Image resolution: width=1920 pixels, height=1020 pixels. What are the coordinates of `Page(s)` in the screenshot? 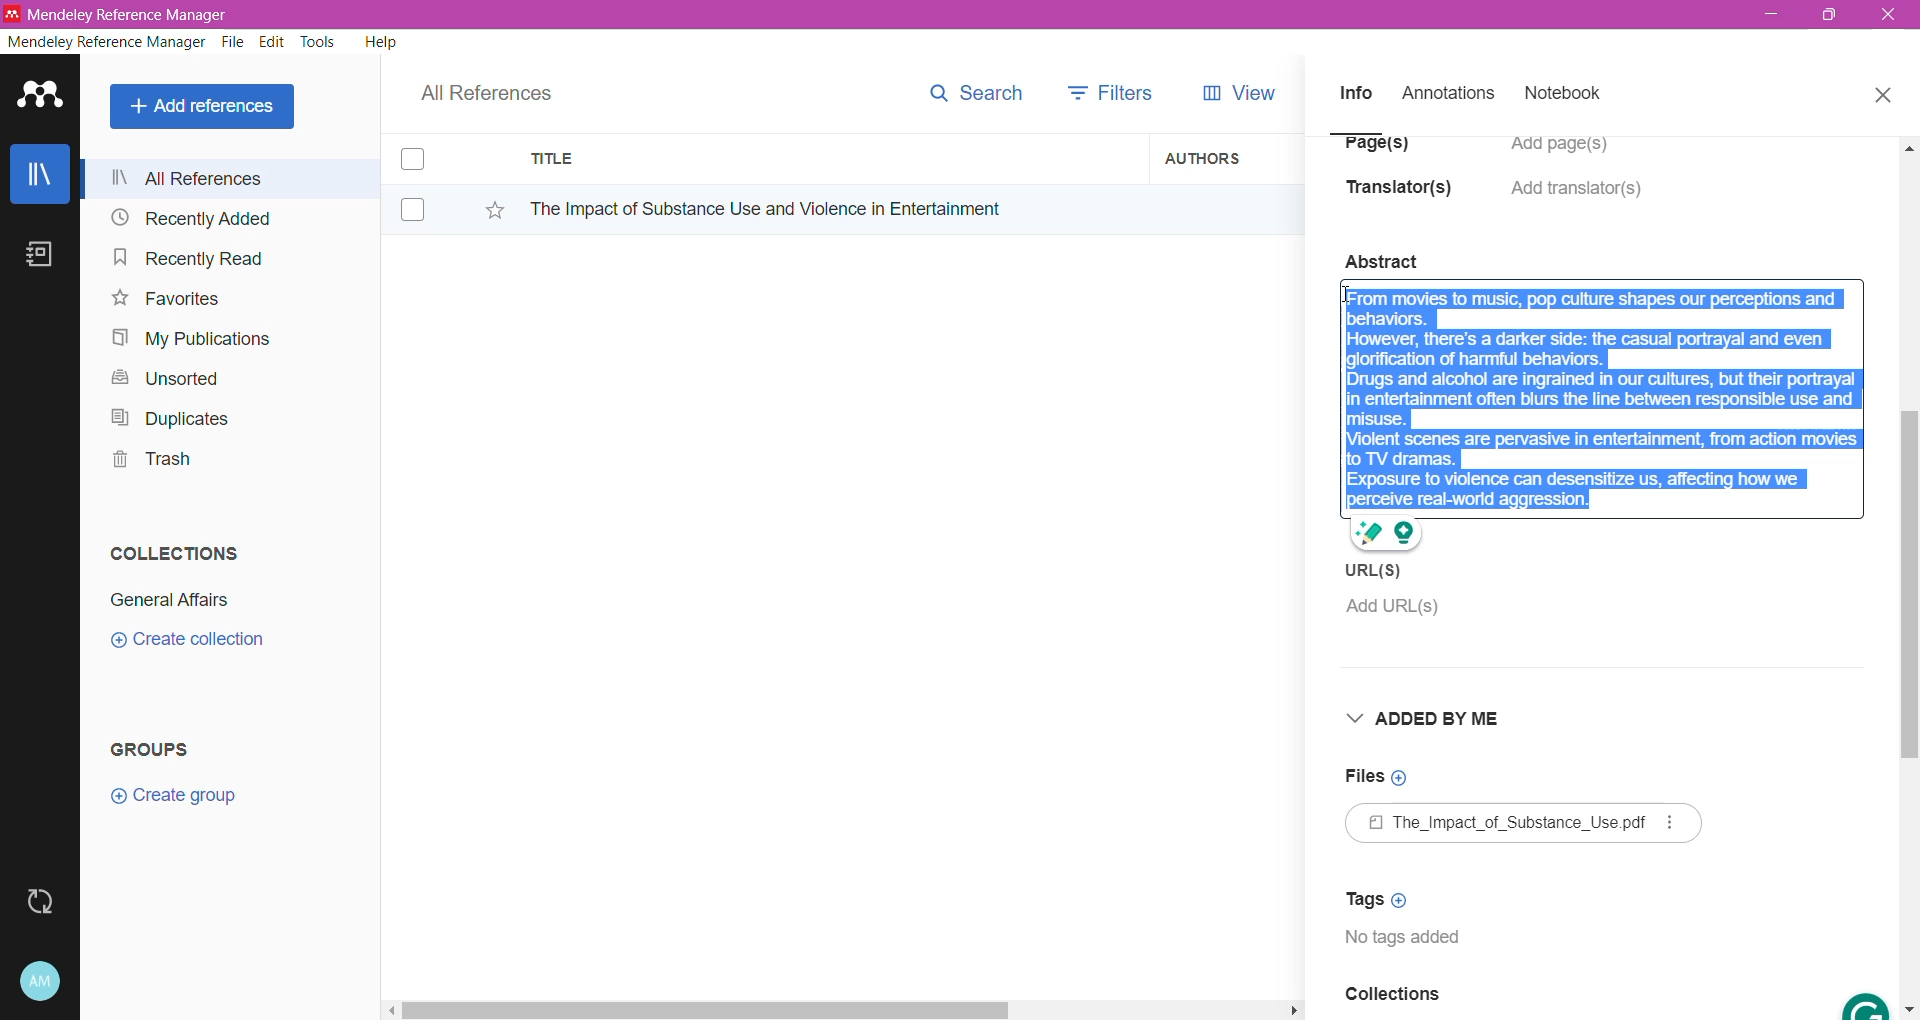 It's located at (1374, 151).